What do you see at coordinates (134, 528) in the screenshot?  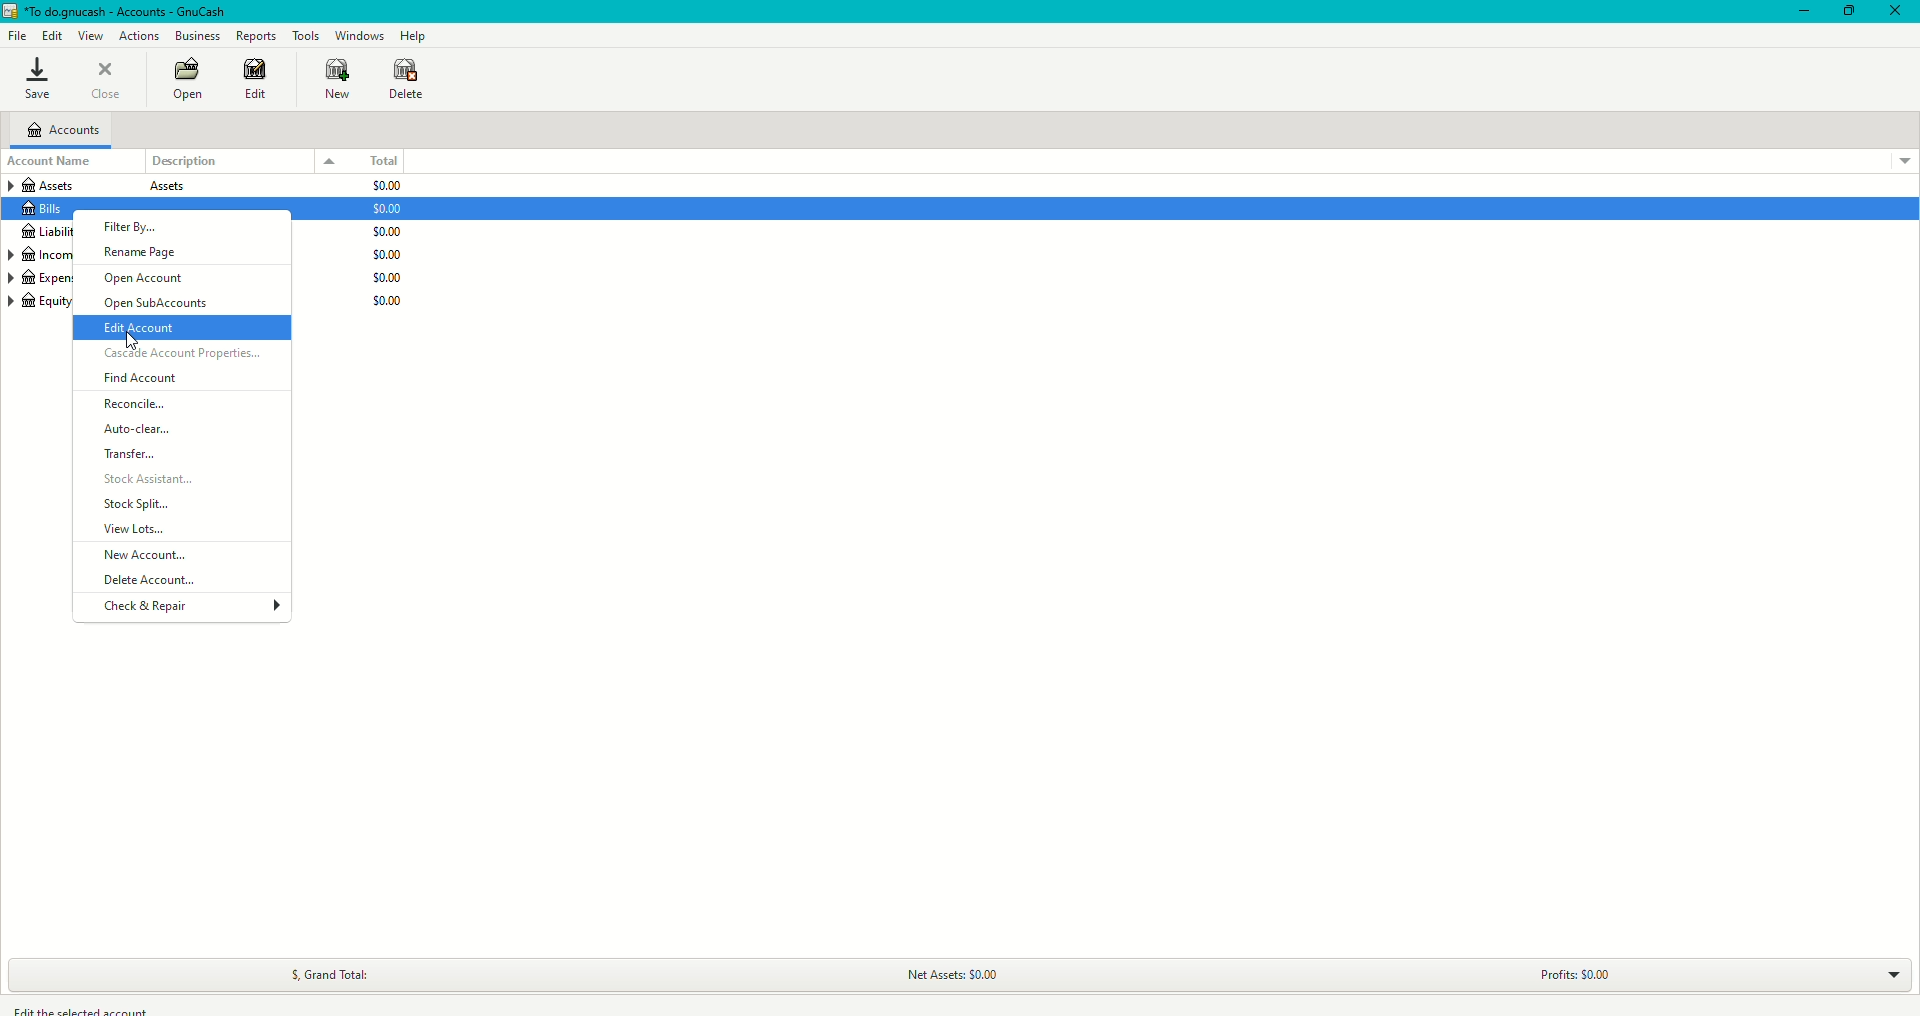 I see `View Lots` at bounding box center [134, 528].